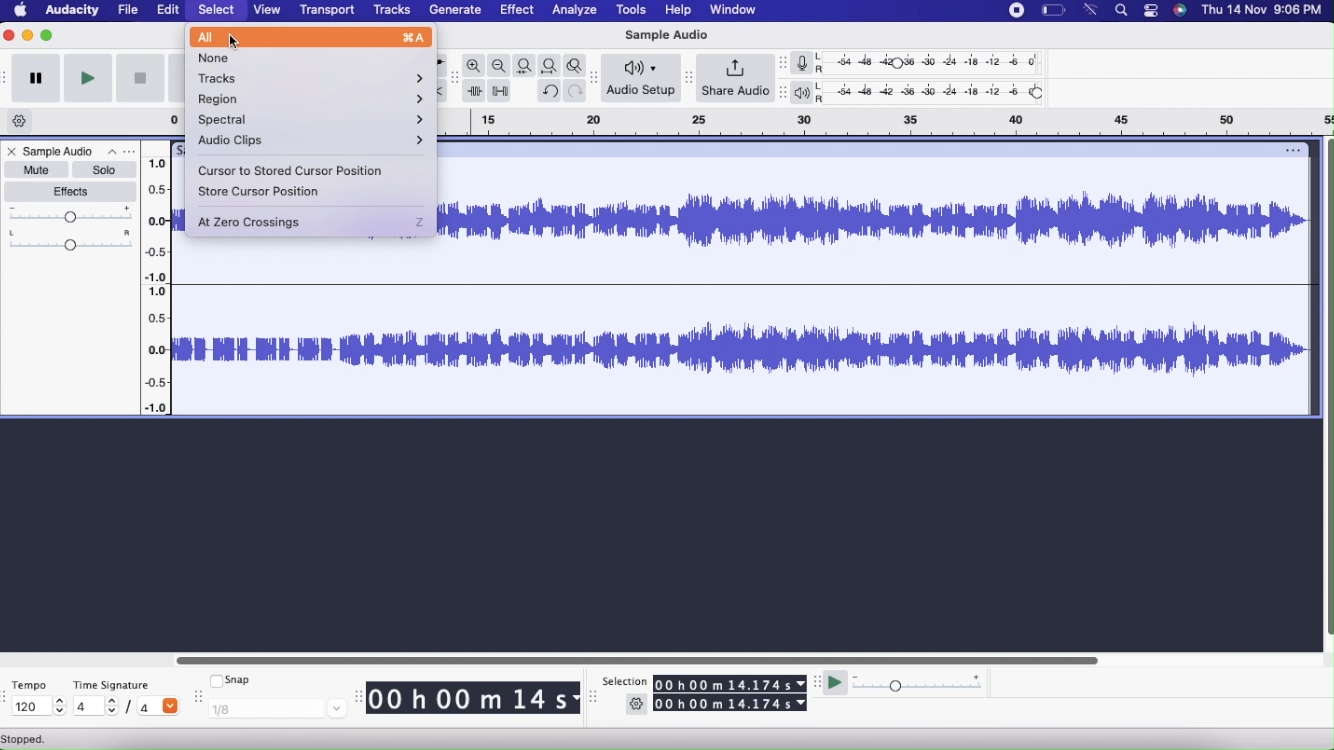 The width and height of the screenshot is (1334, 750). I want to click on Minimize, so click(27, 35).